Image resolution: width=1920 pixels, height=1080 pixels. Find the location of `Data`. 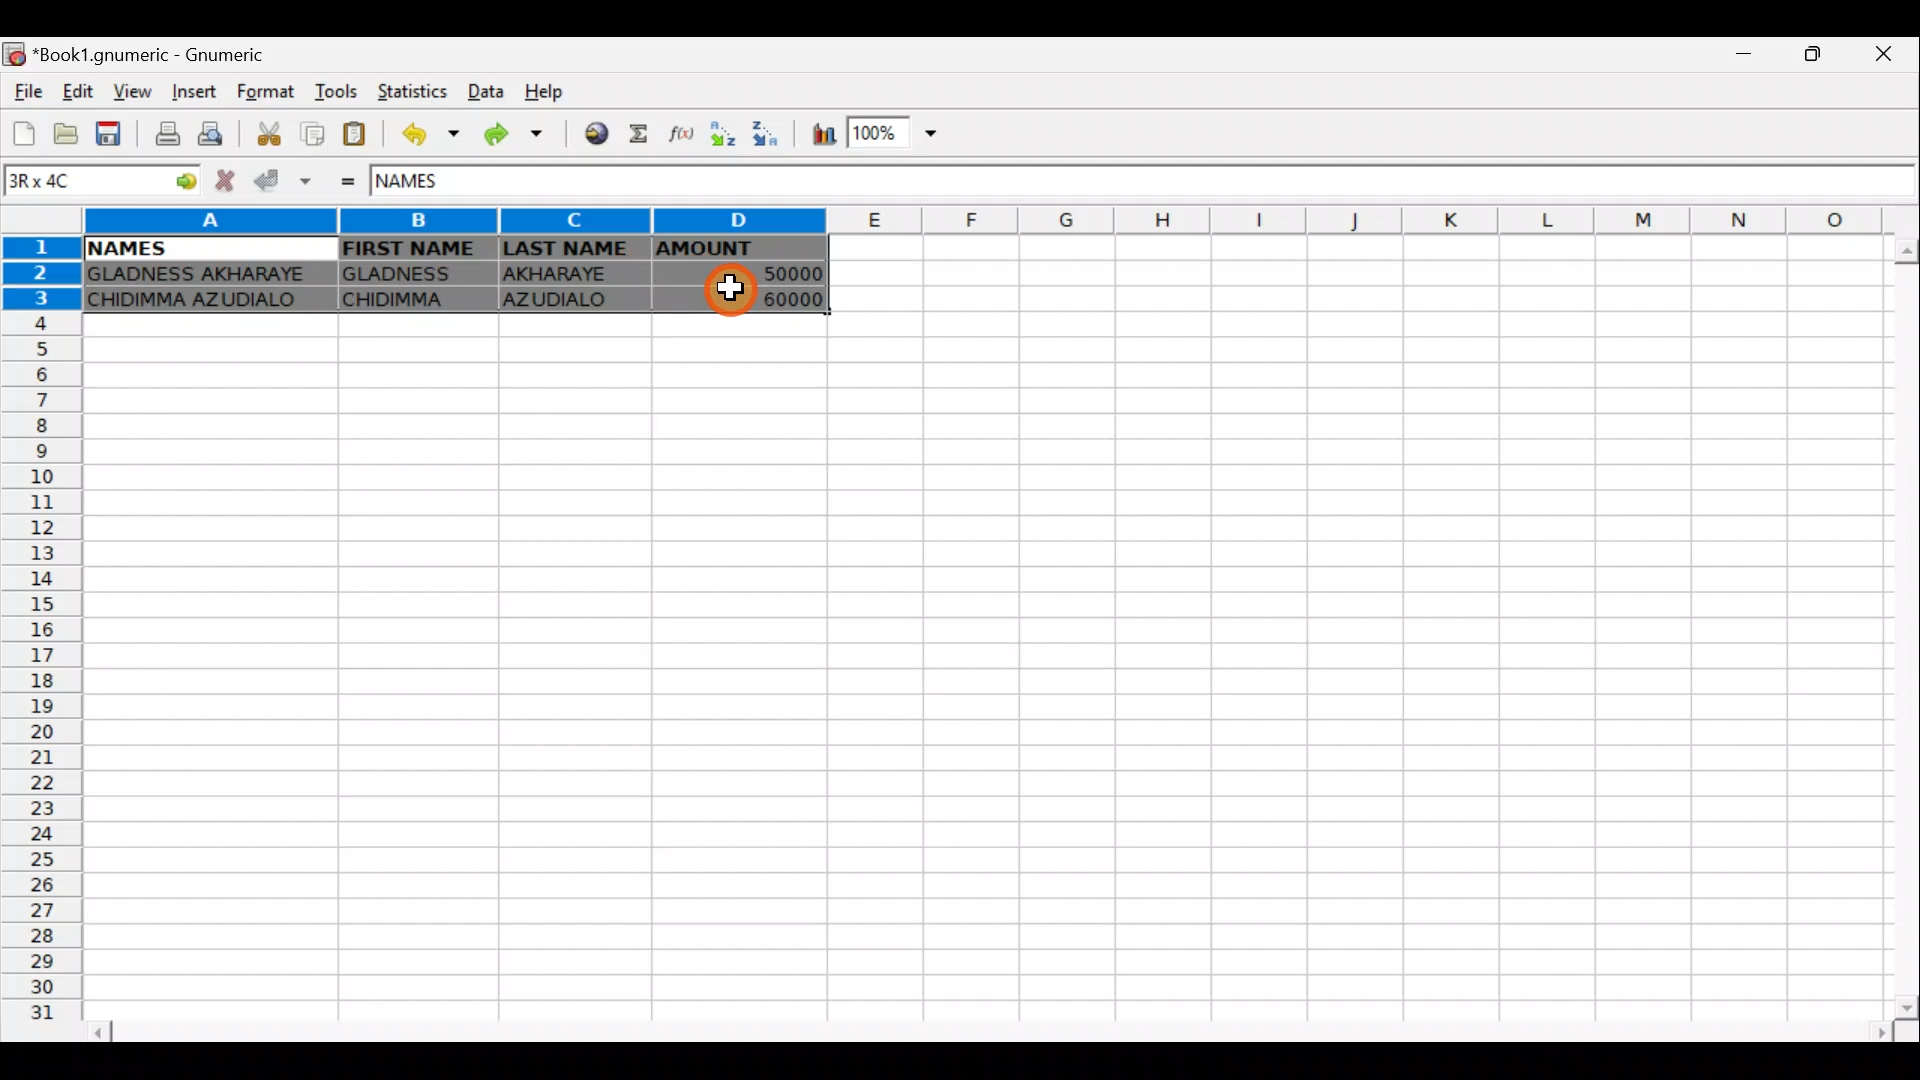

Data is located at coordinates (482, 88).